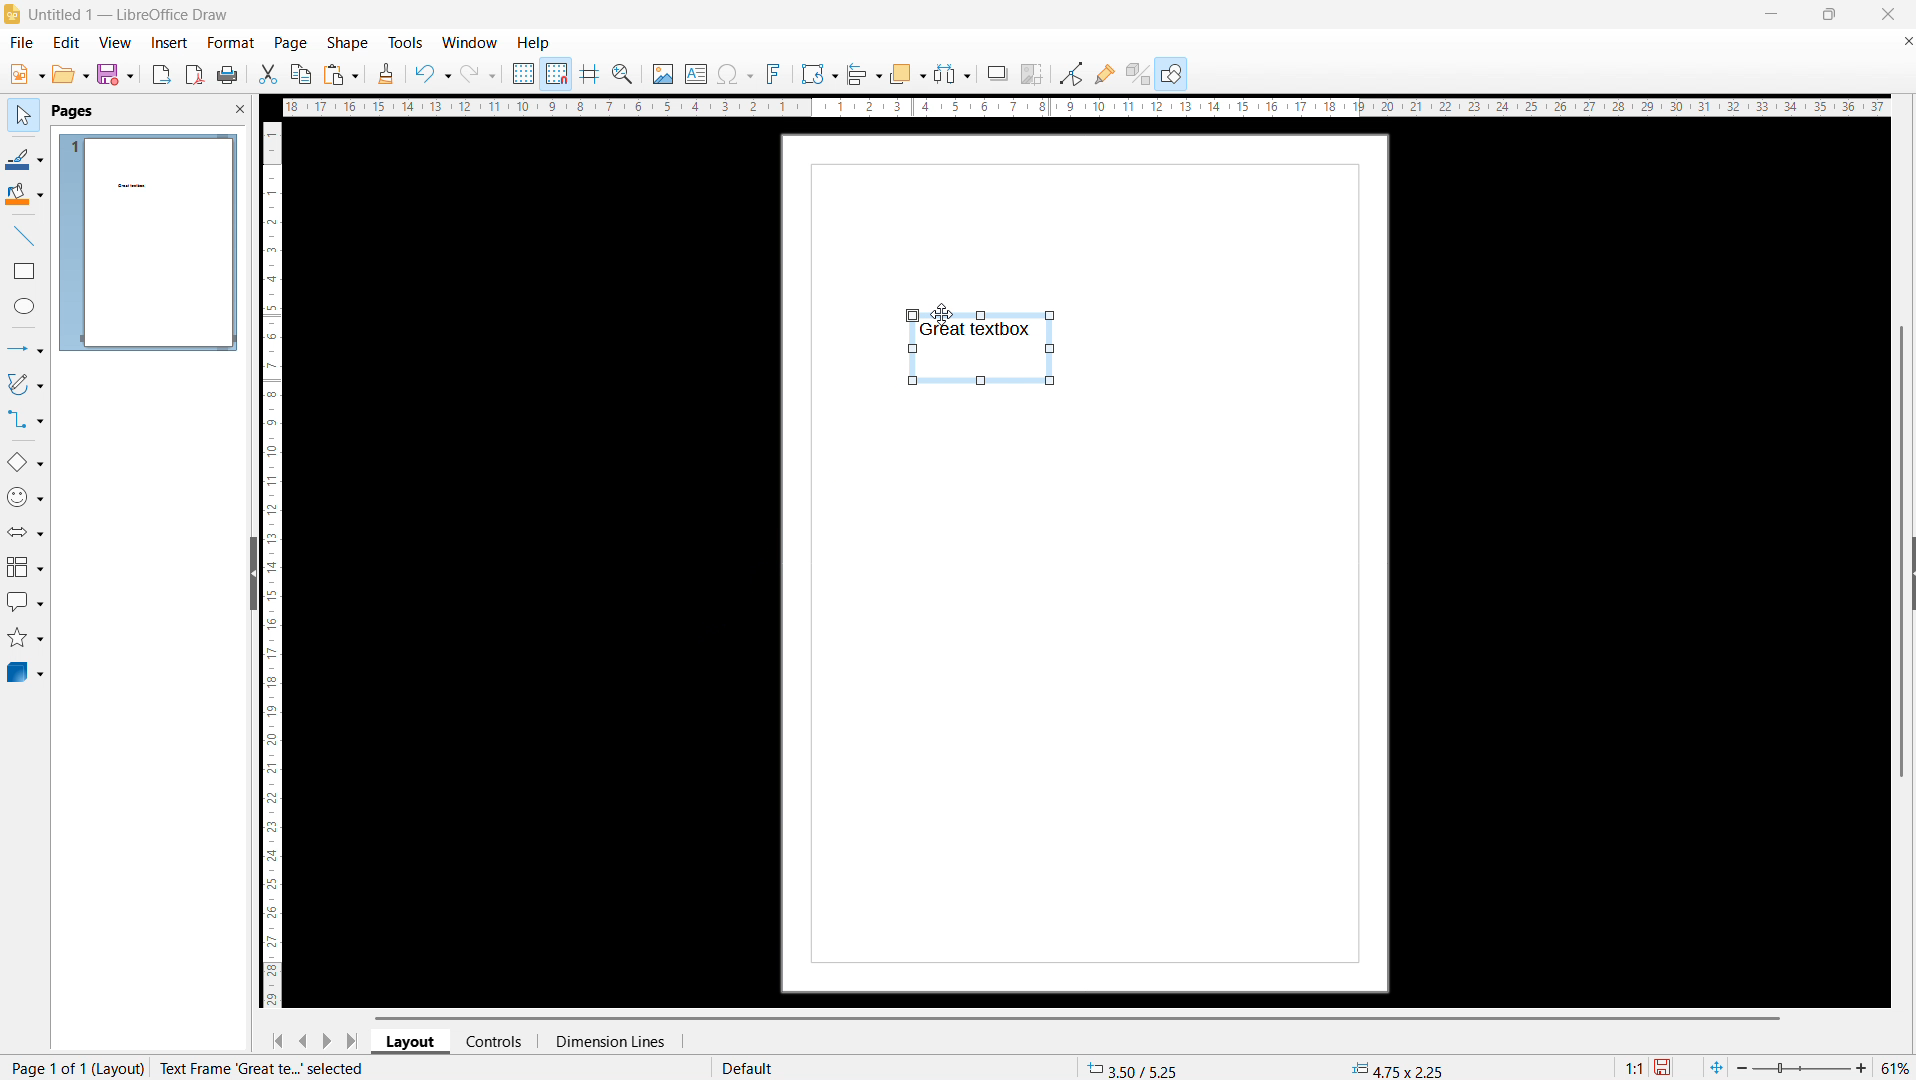 The width and height of the screenshot is (1916, 1080). I want to click on line color, so click(25, 157).